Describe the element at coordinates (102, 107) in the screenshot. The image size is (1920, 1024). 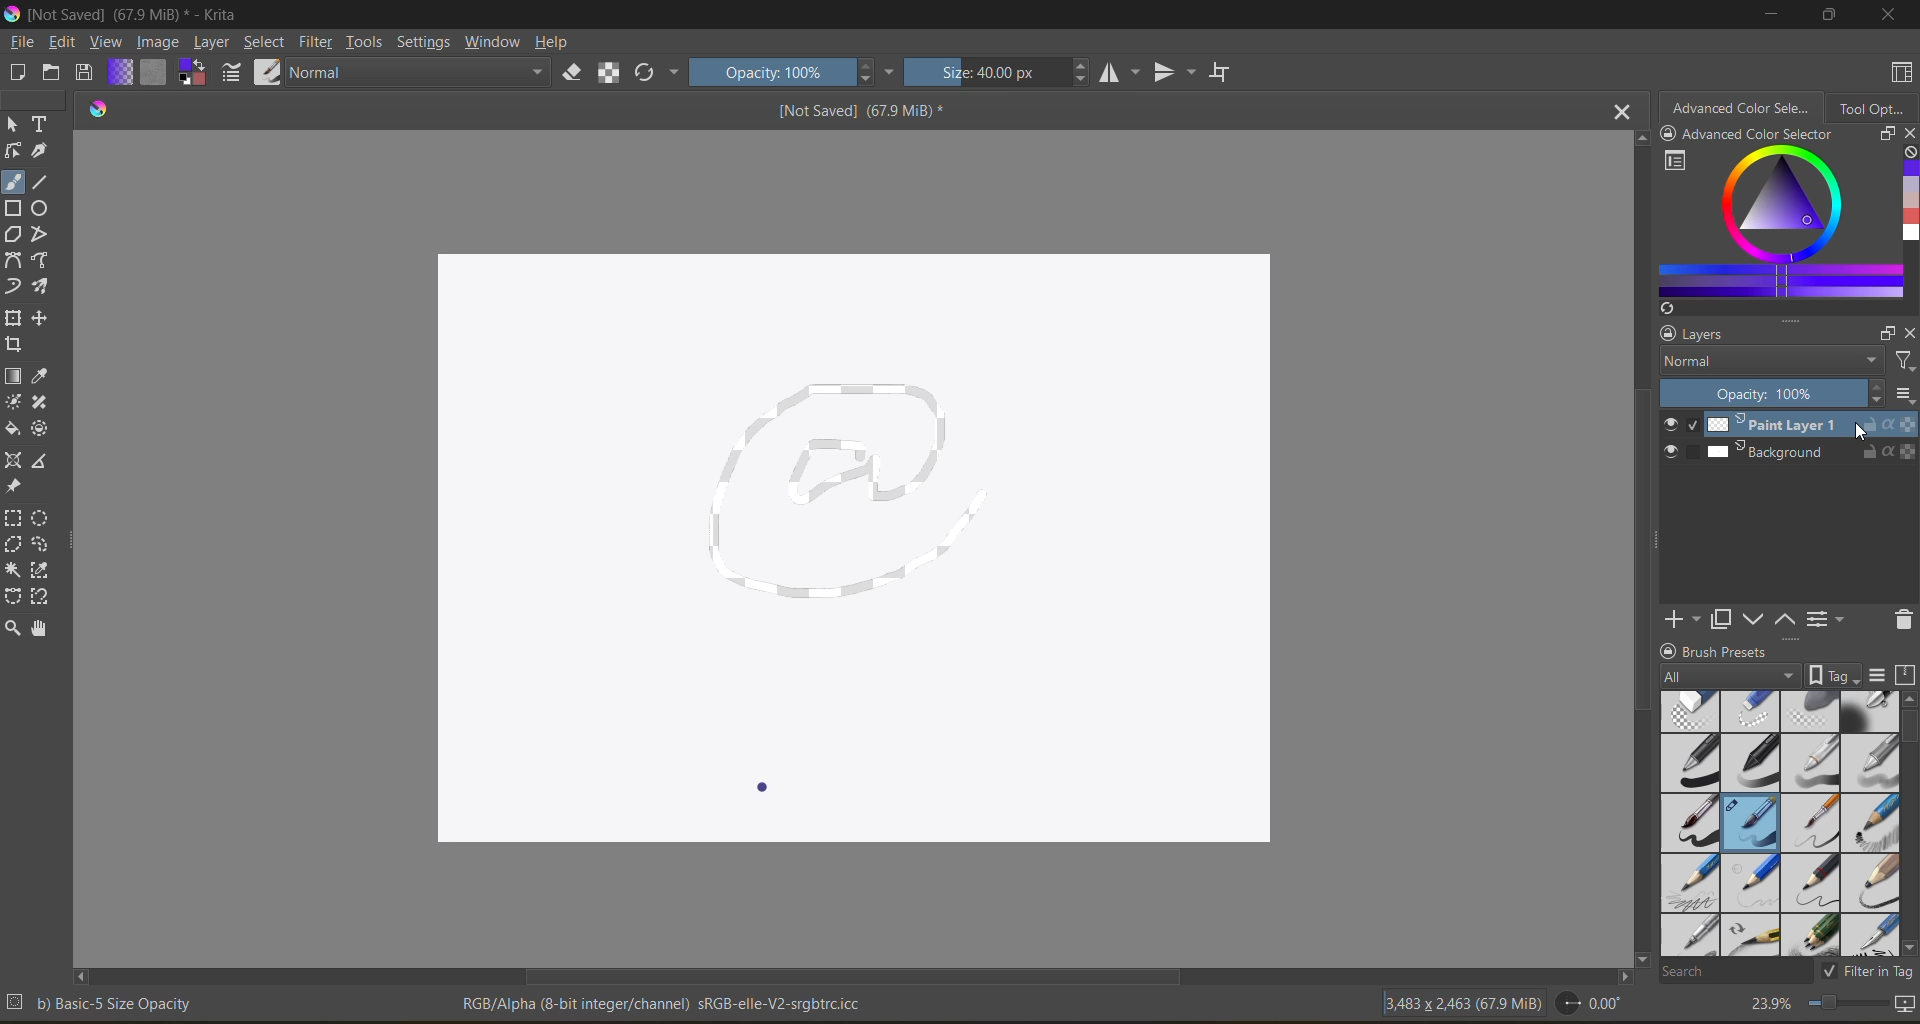
I see `logo` at that location.